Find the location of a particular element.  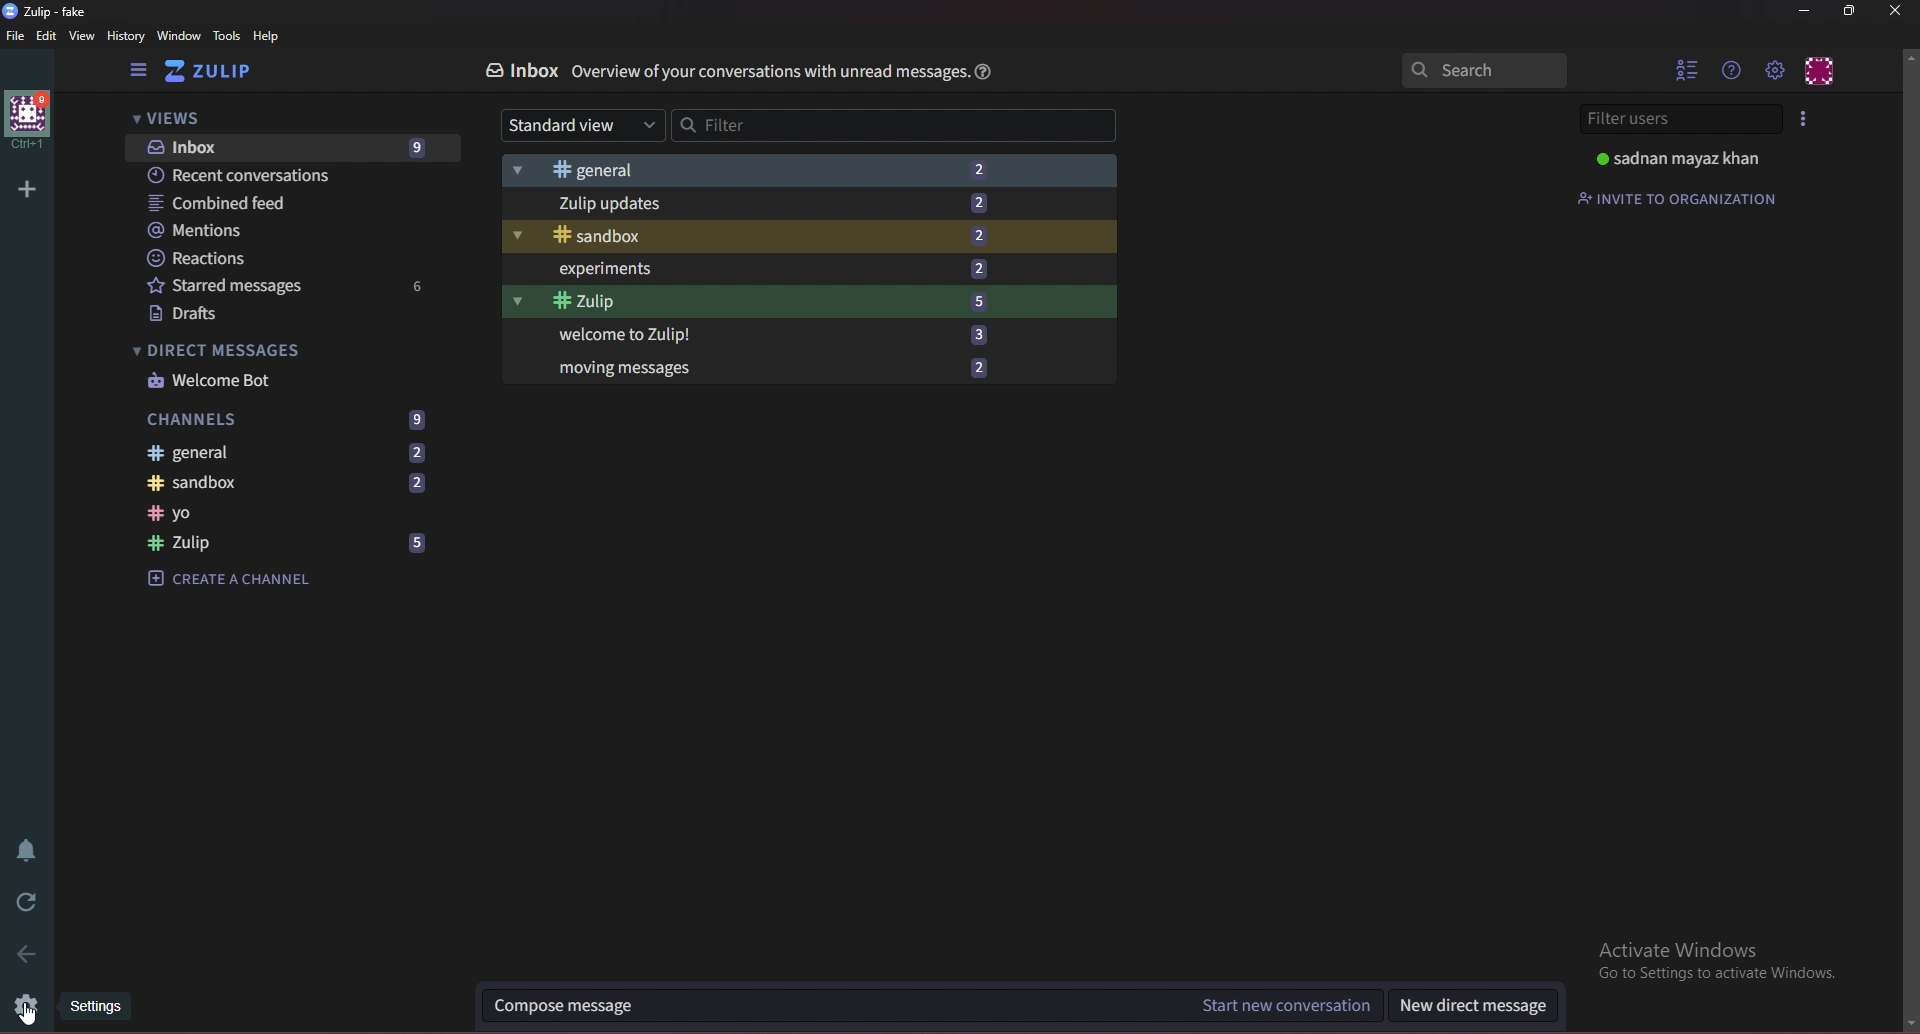

Moving messages is located at coordinates (817, 369).